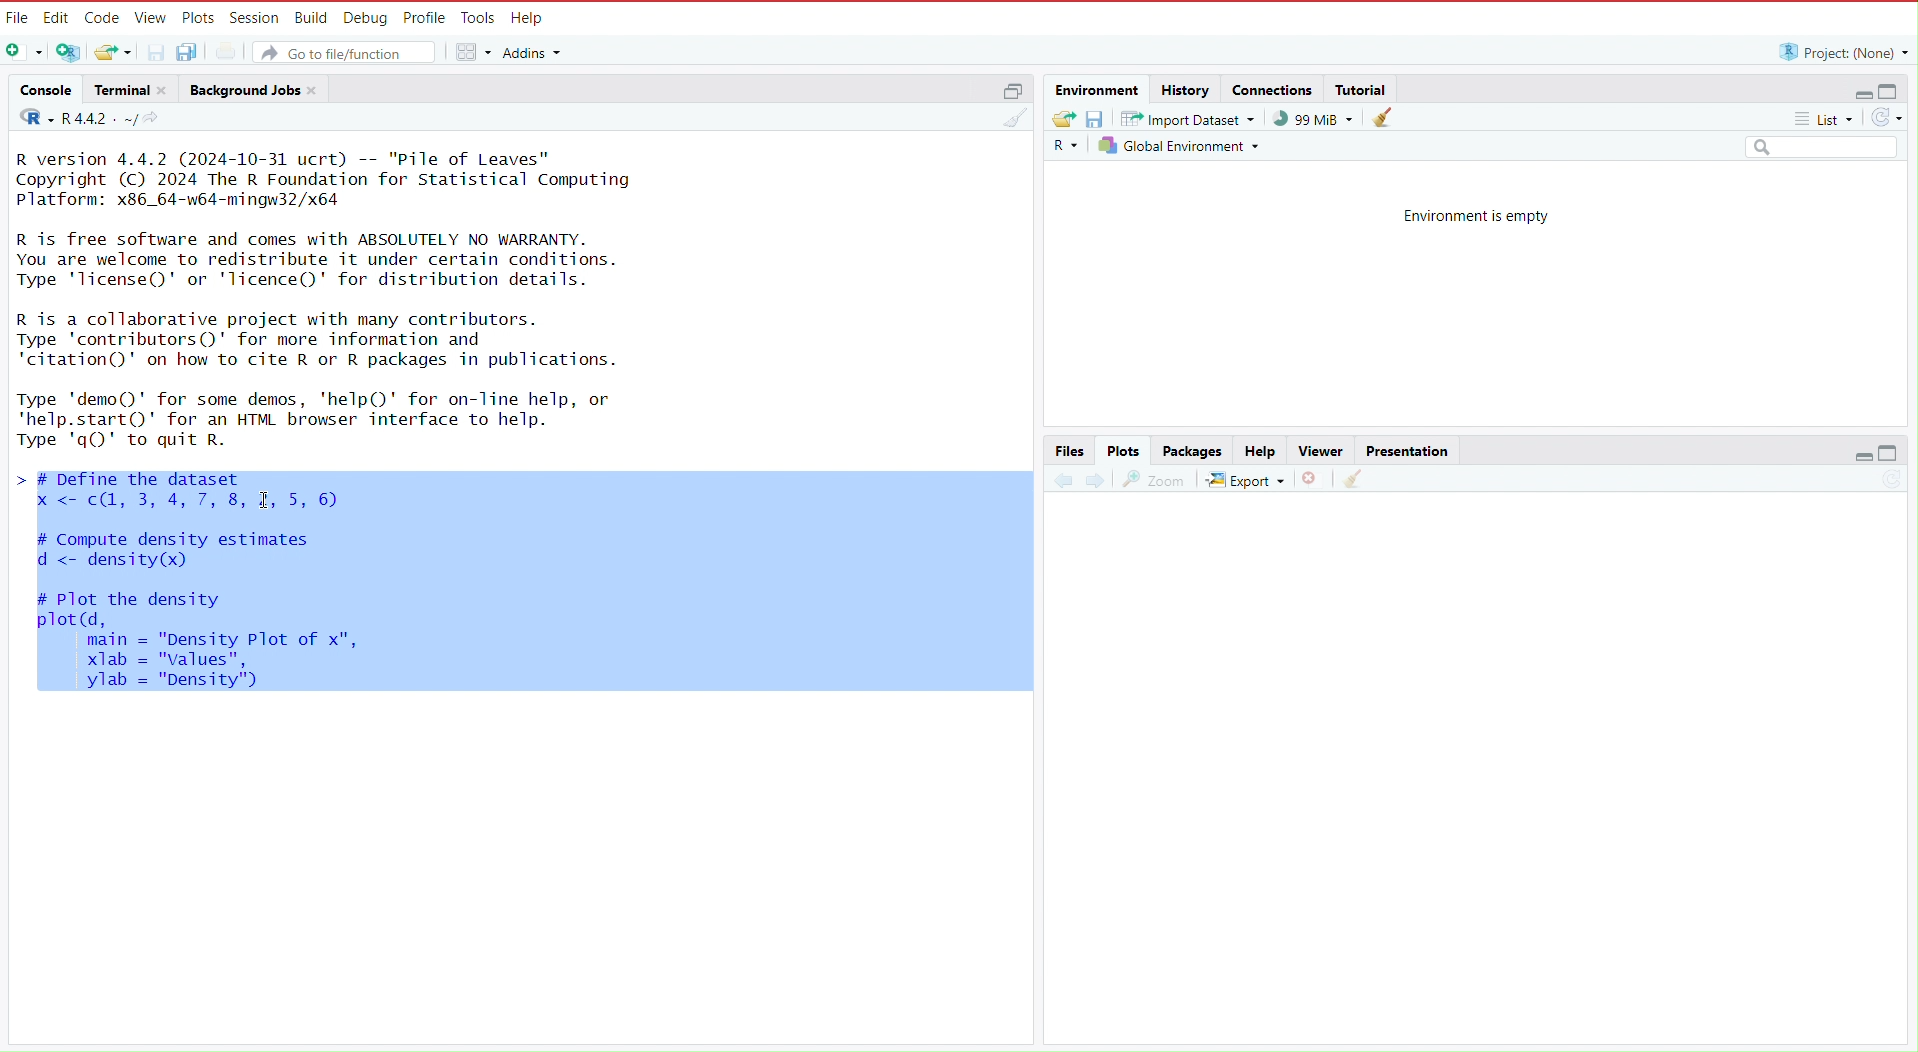 This screenshot has width=1918, height=1052. Describe the element at coordinates (1126, 449) in the screenshot. I see `plots` at that location.